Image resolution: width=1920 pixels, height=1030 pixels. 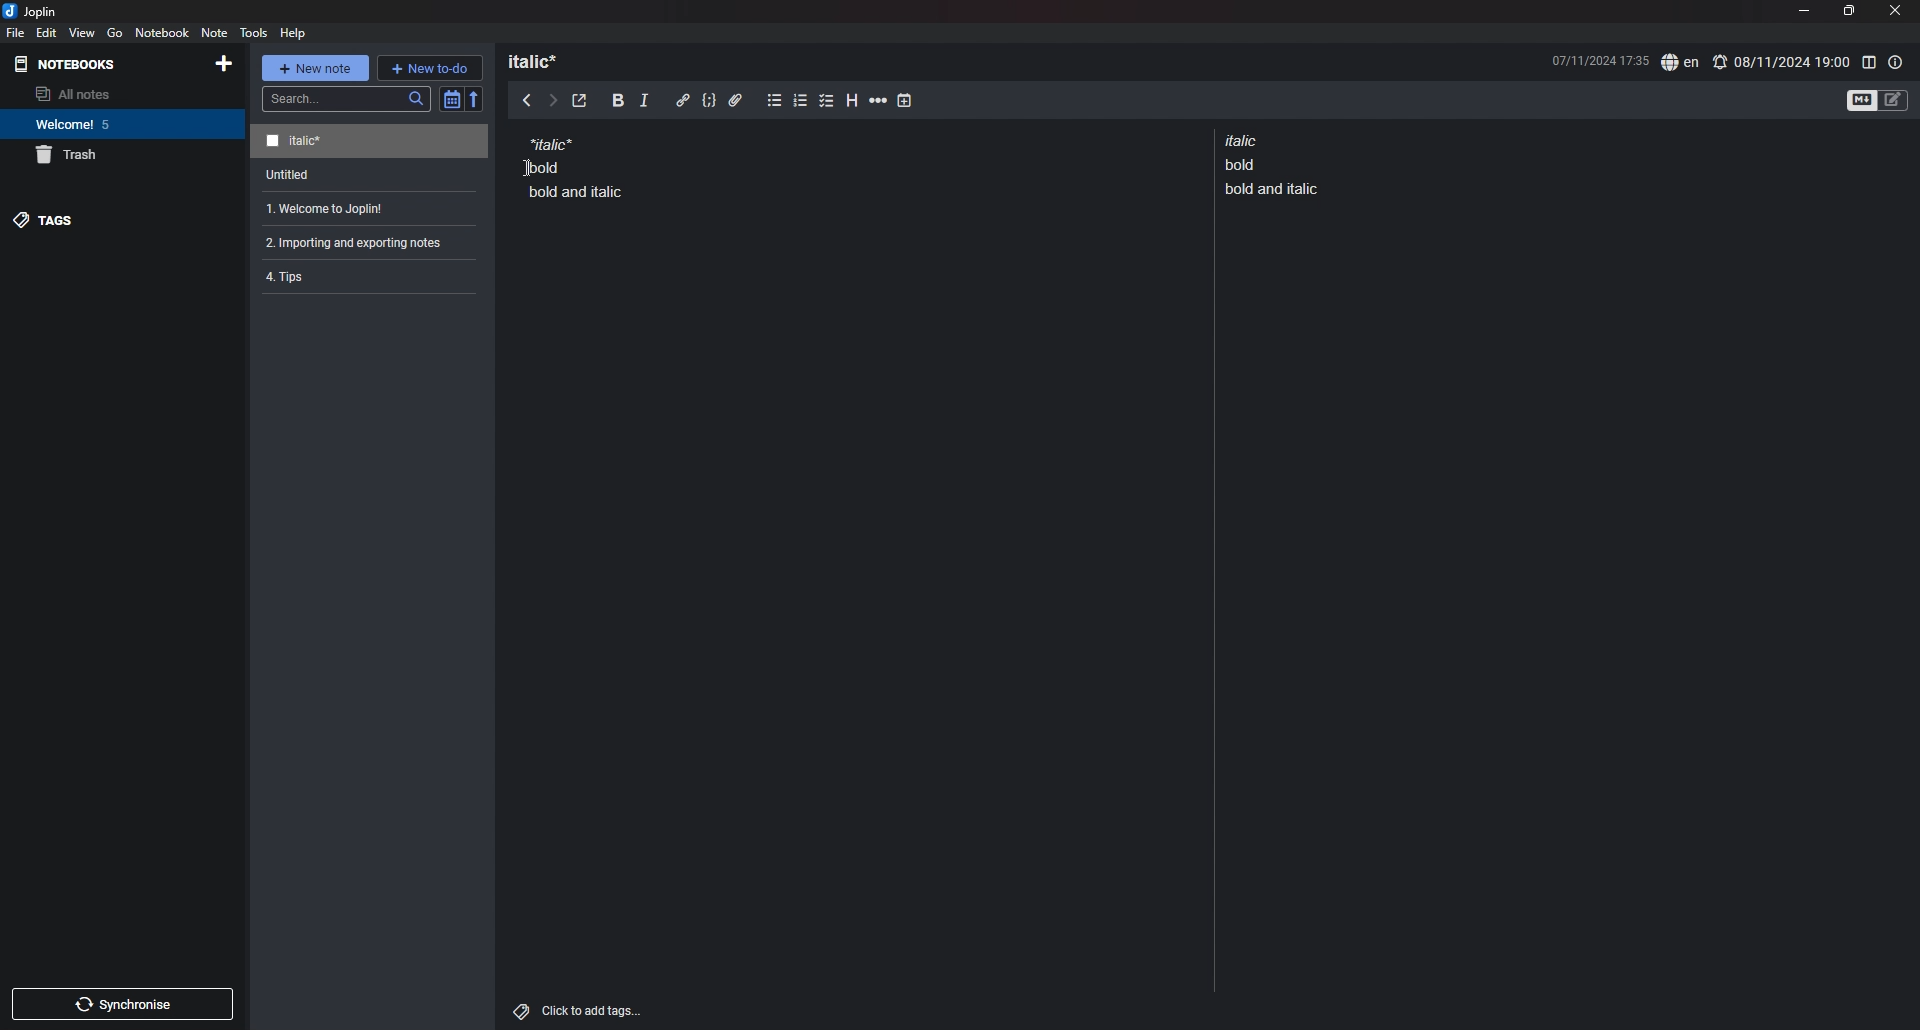 I want to click on go, so click(x=114, y=33).